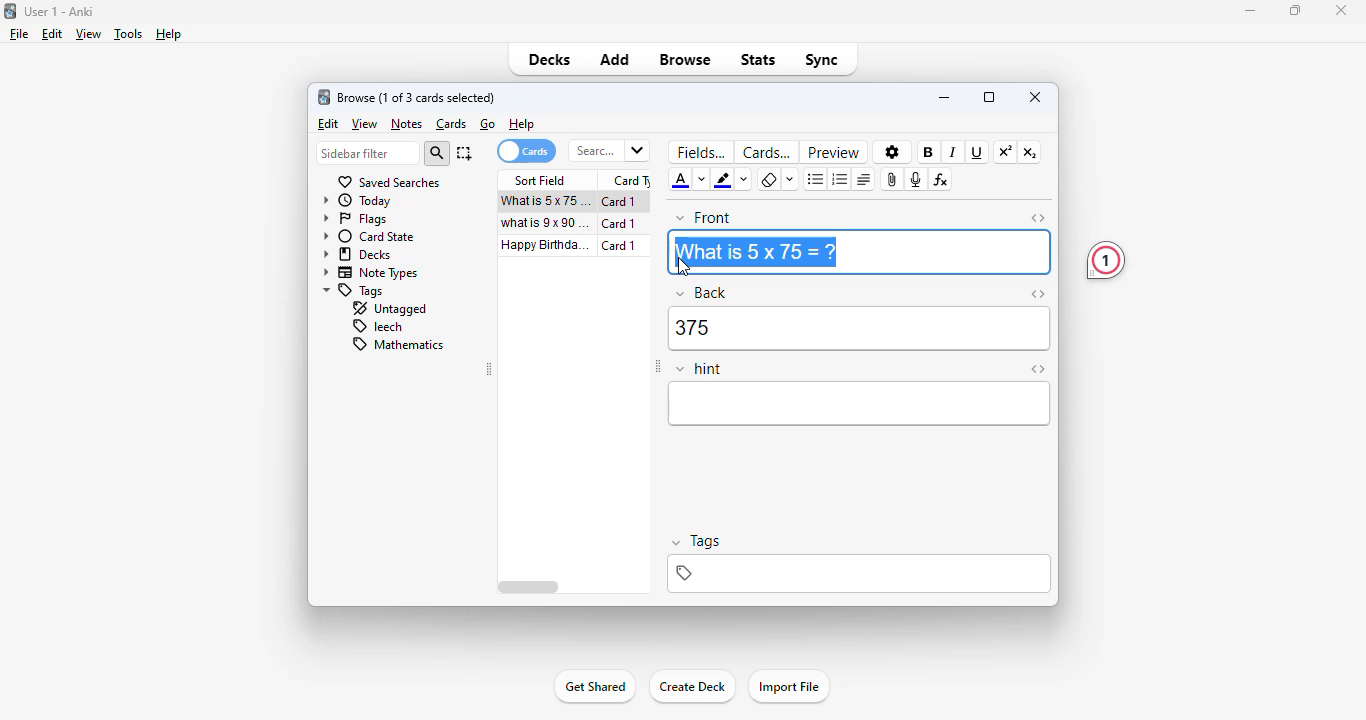 This screenshot has width=1366, height=720. What do you see at coordinates (917, 179) in the screenshot?
I see `record audio` at bounding box center [917, 179].